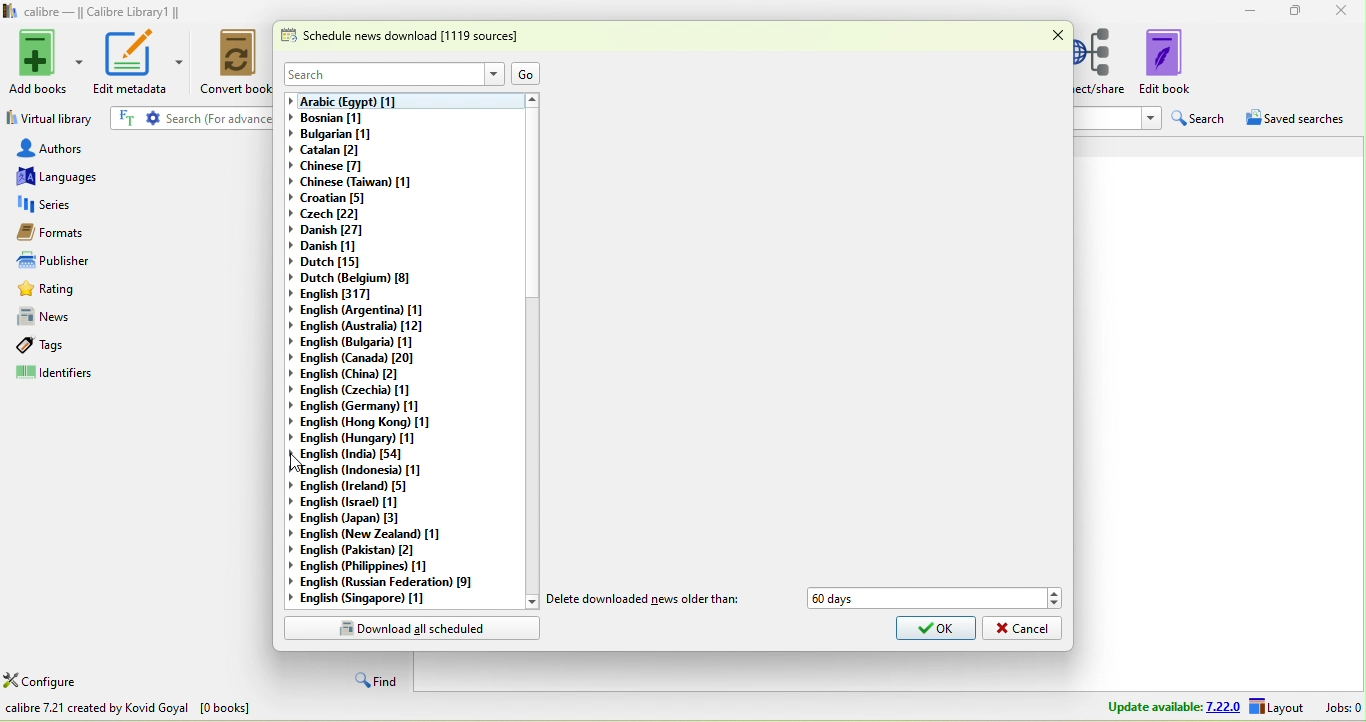  What do you see at coordinates (402, 101) in the screenshot?
I see `arabic (egypt) [1]` at bounding box center [402, 101].